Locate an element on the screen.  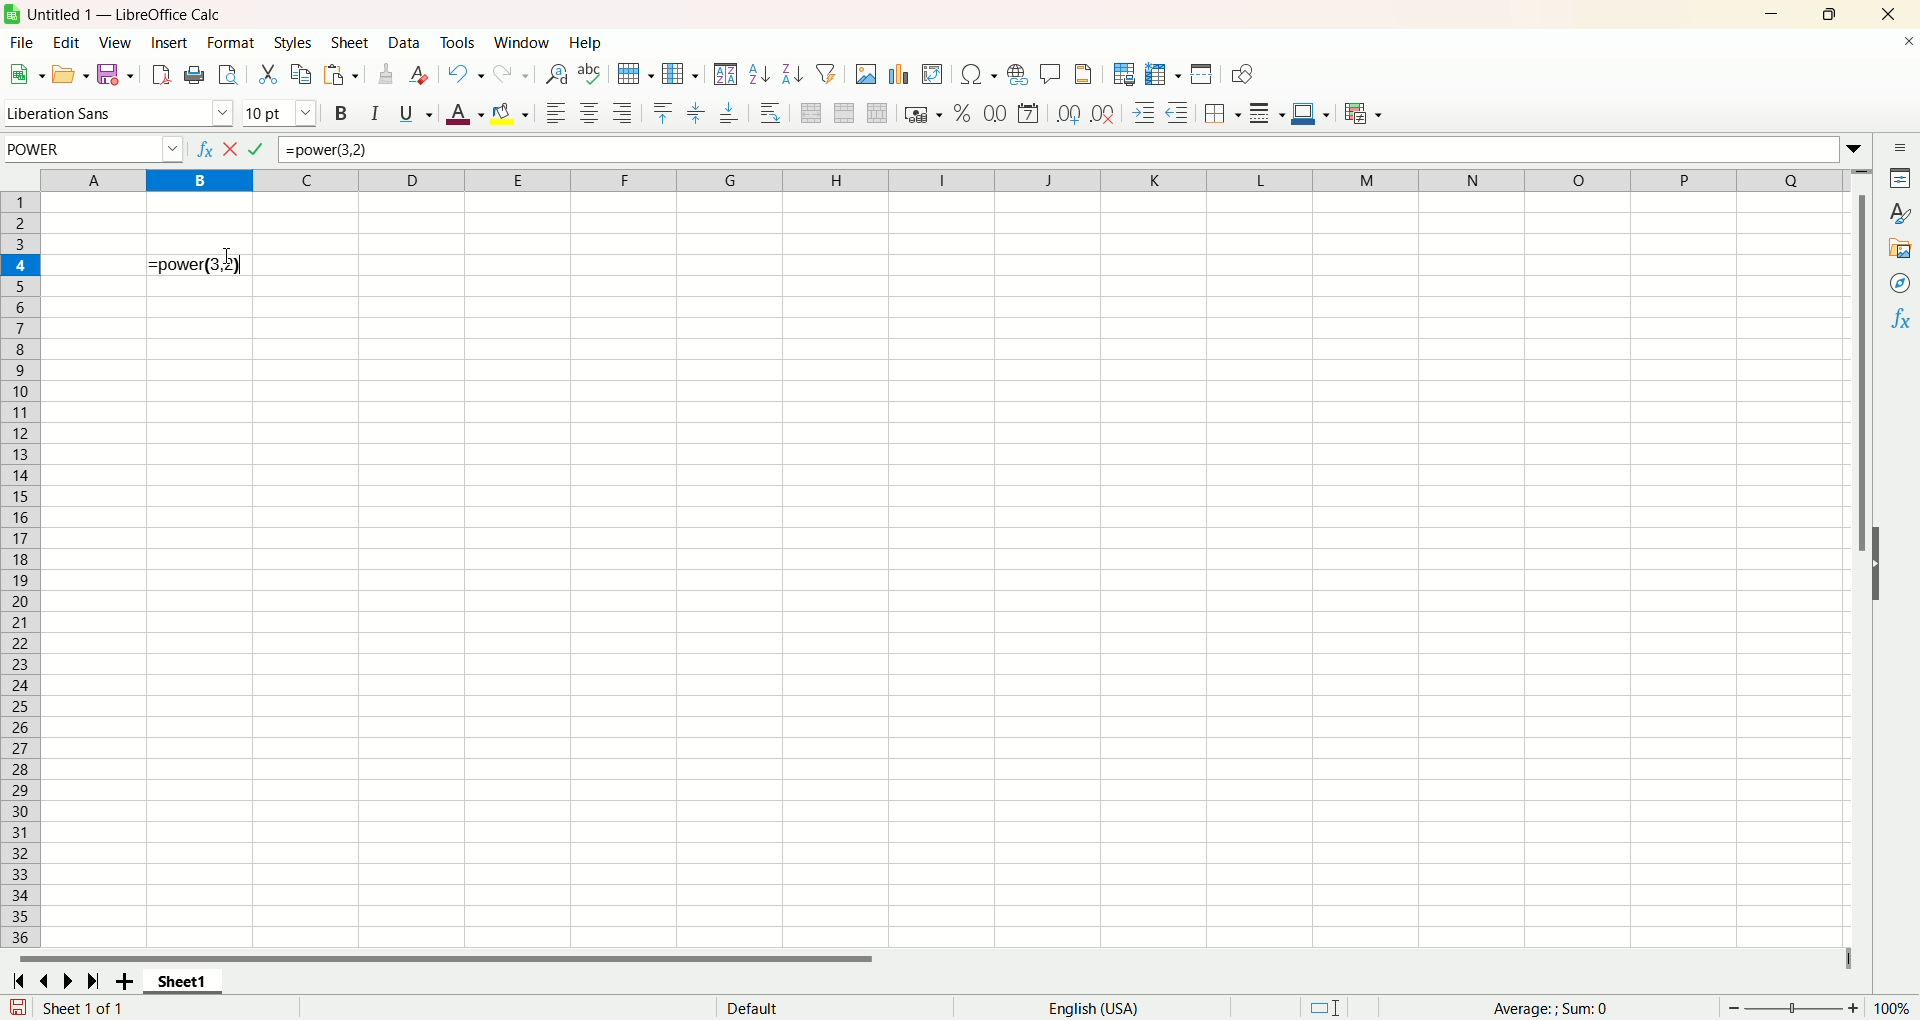
=power(3,2) is located at coordinates (1054, 149).